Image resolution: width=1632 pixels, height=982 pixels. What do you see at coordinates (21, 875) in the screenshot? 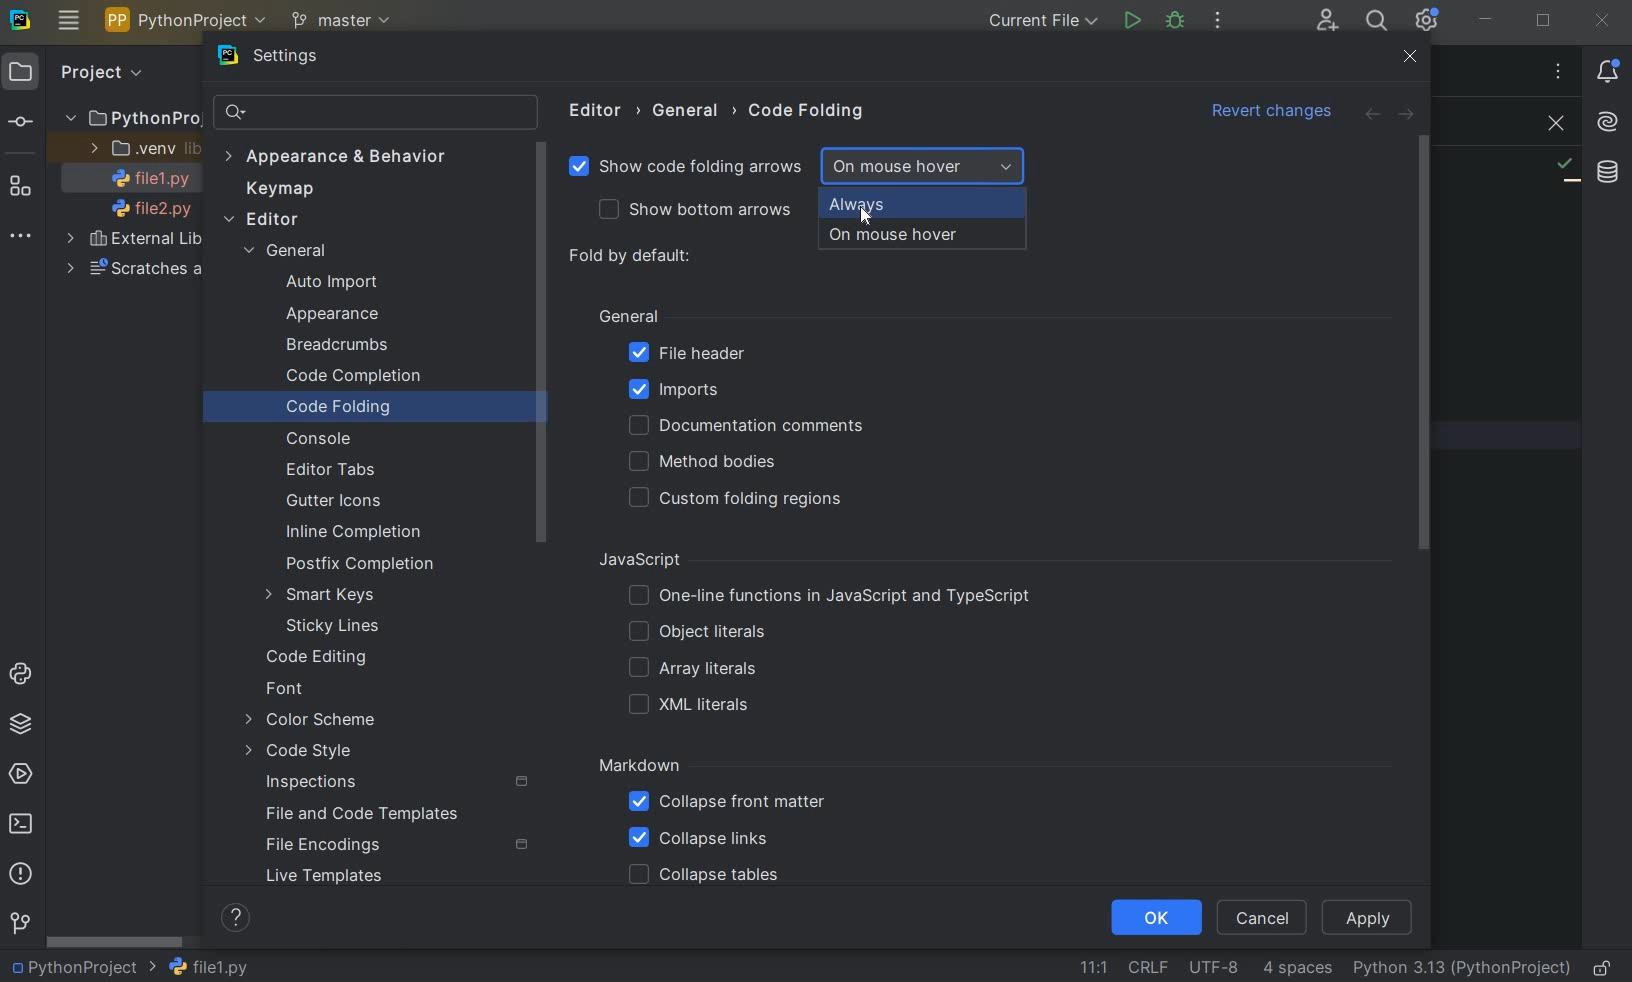
I see `PROBLEMS` at bounding box center [21, 875].